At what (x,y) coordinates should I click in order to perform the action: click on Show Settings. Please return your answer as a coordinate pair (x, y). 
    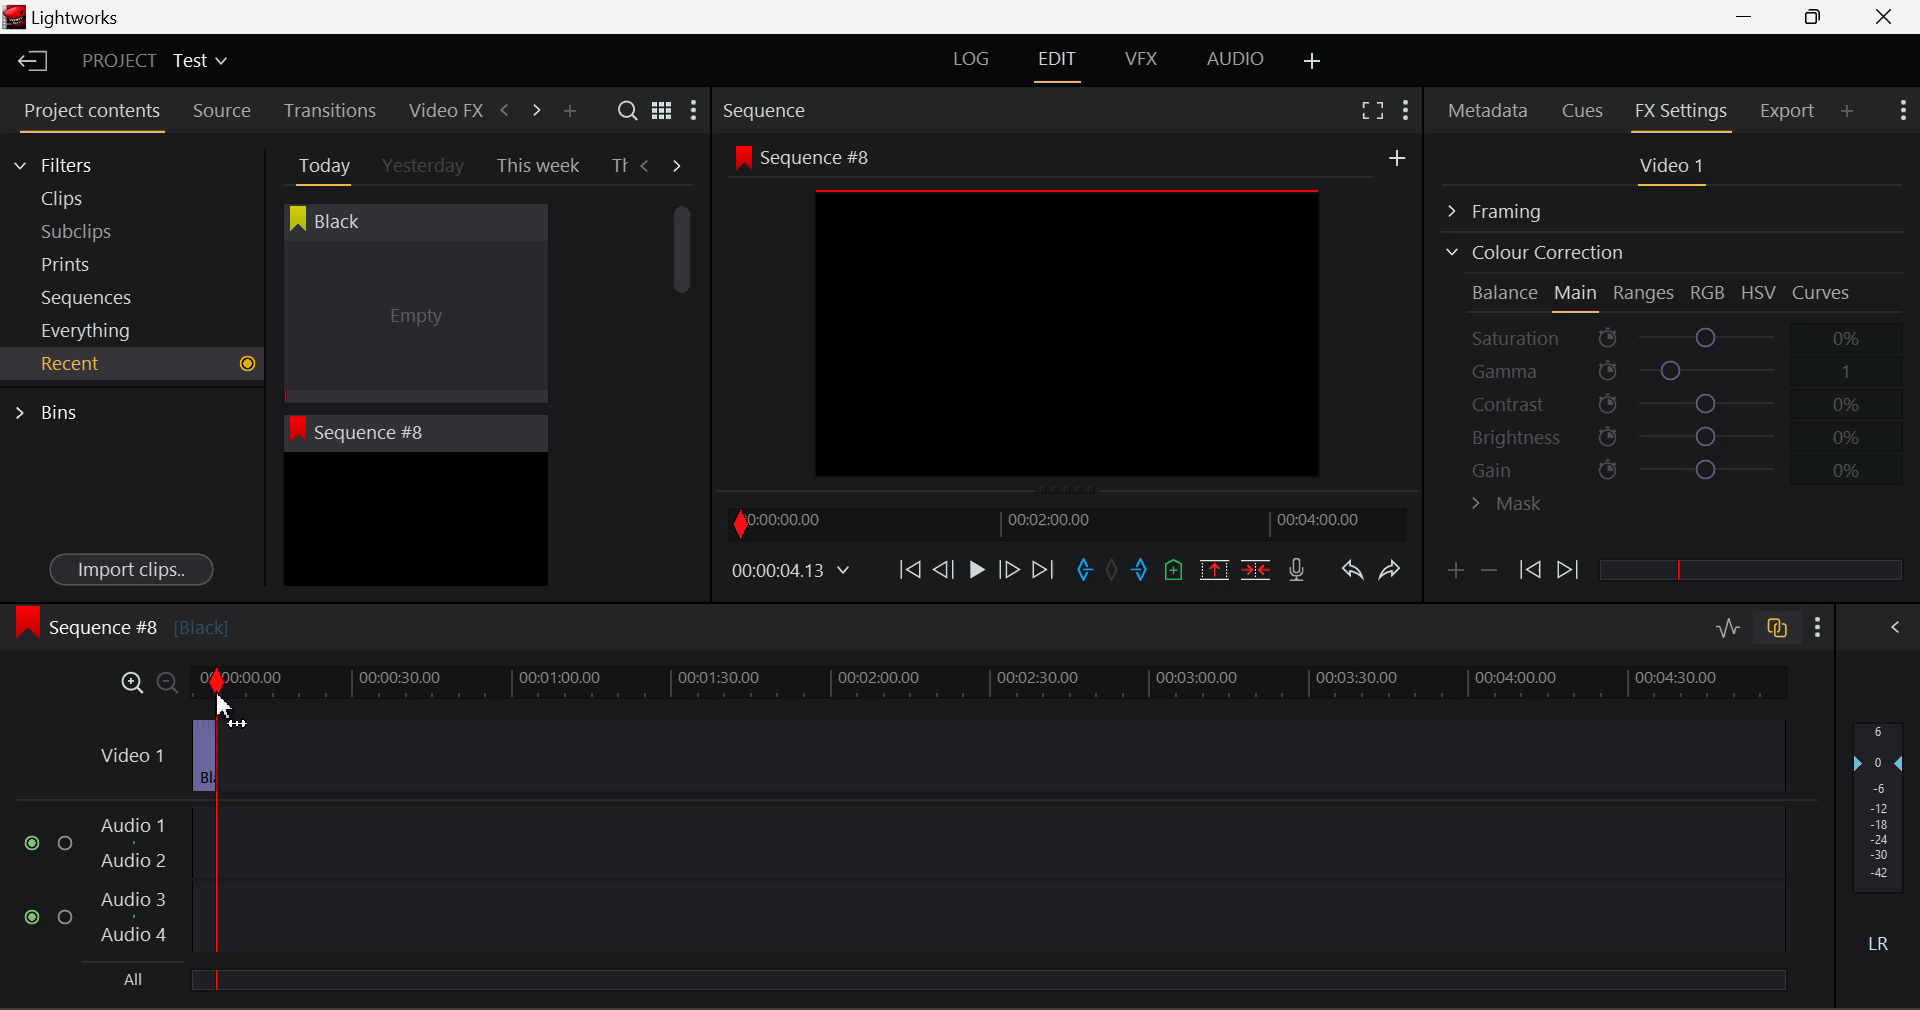
    Looking at the image, I should click on (1404, 107).